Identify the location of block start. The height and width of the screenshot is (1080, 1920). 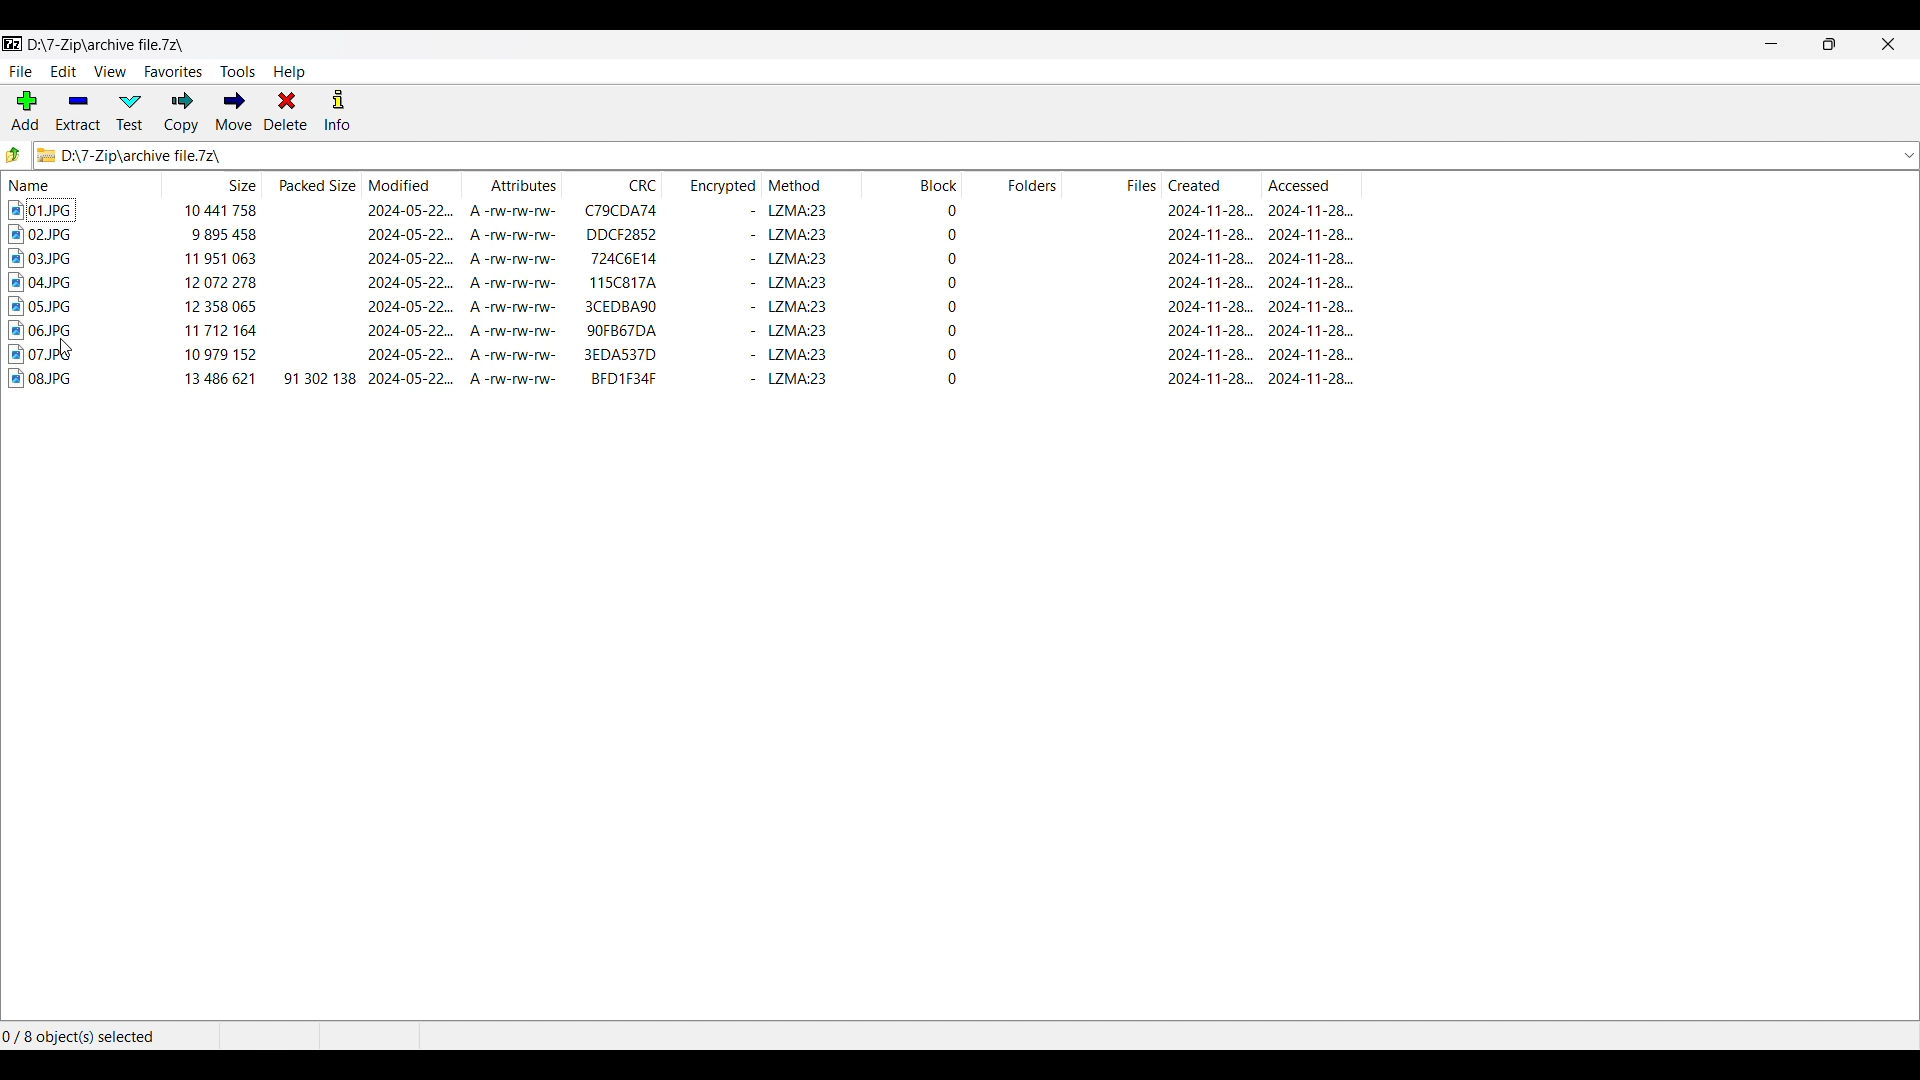
(947, 331).